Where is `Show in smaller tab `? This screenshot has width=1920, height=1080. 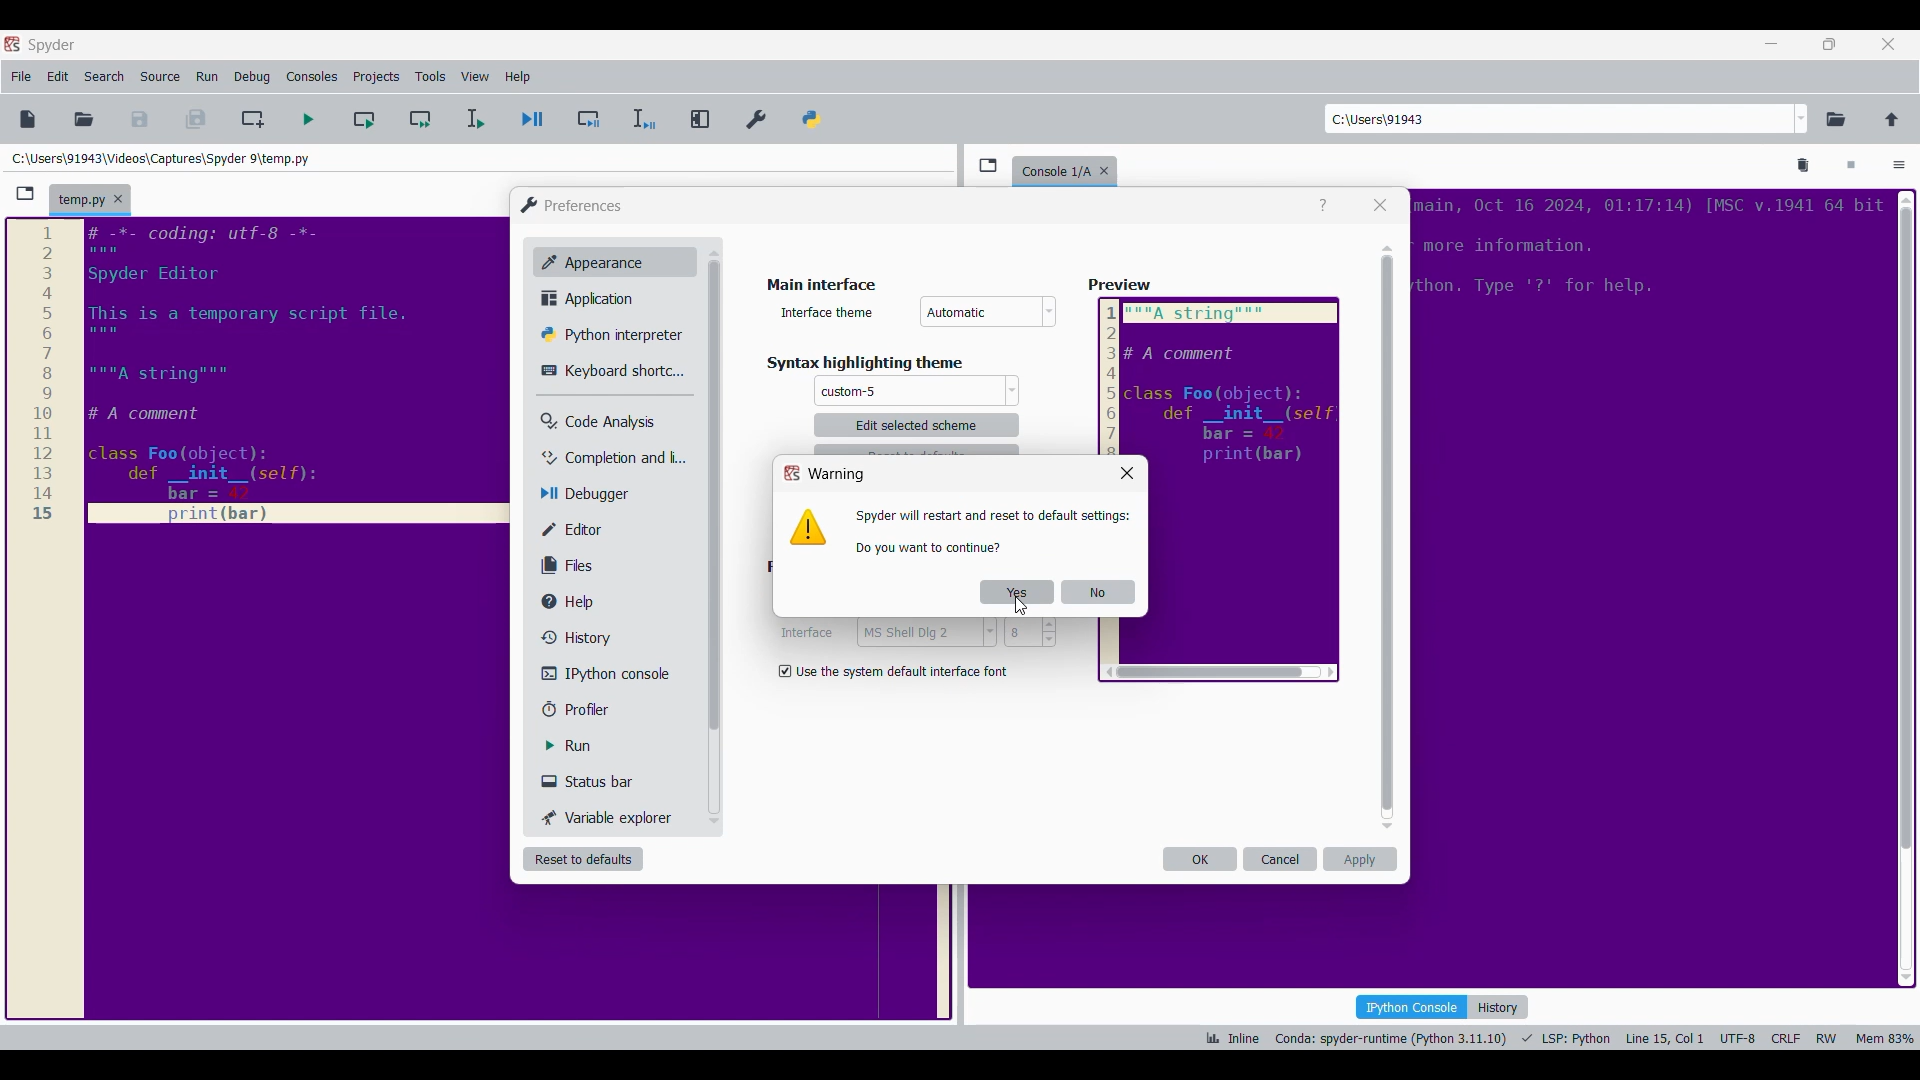 Show in smaller tab  is located at coordinates (1829, 44).